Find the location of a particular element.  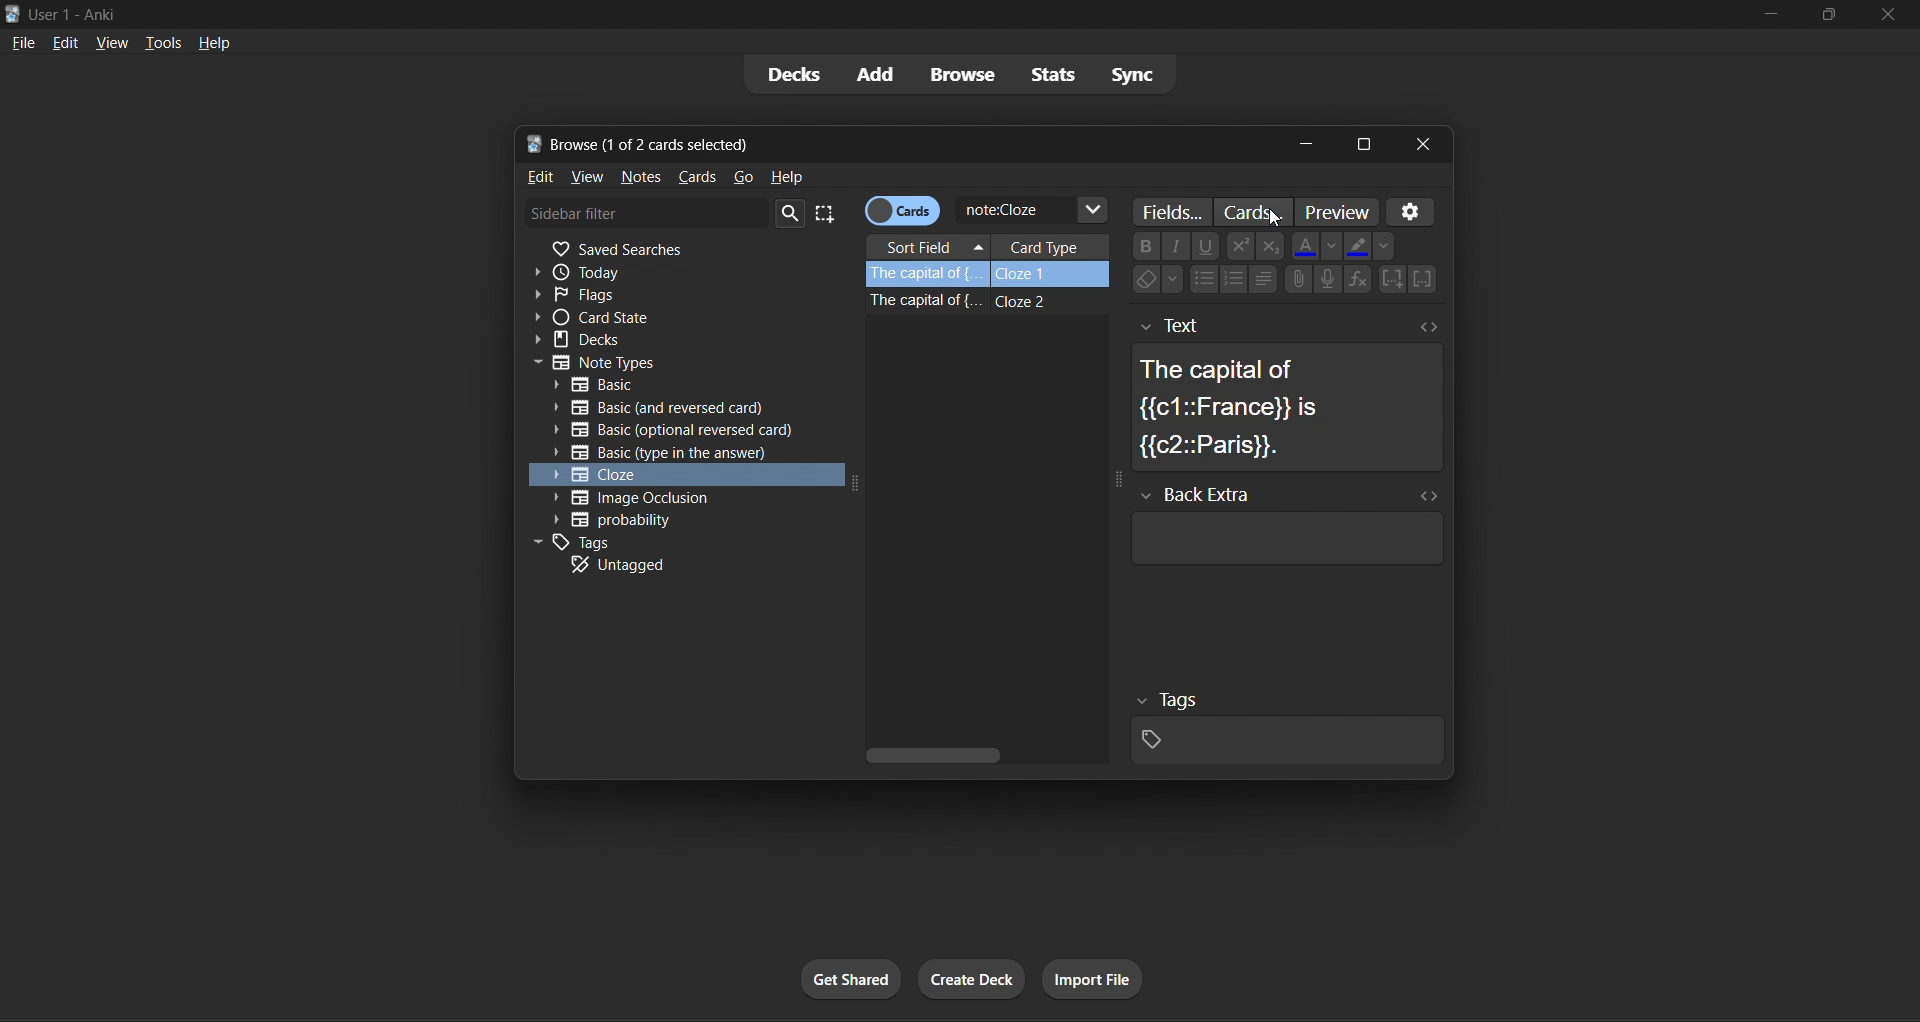

options is located at coordinates (1414, 211).